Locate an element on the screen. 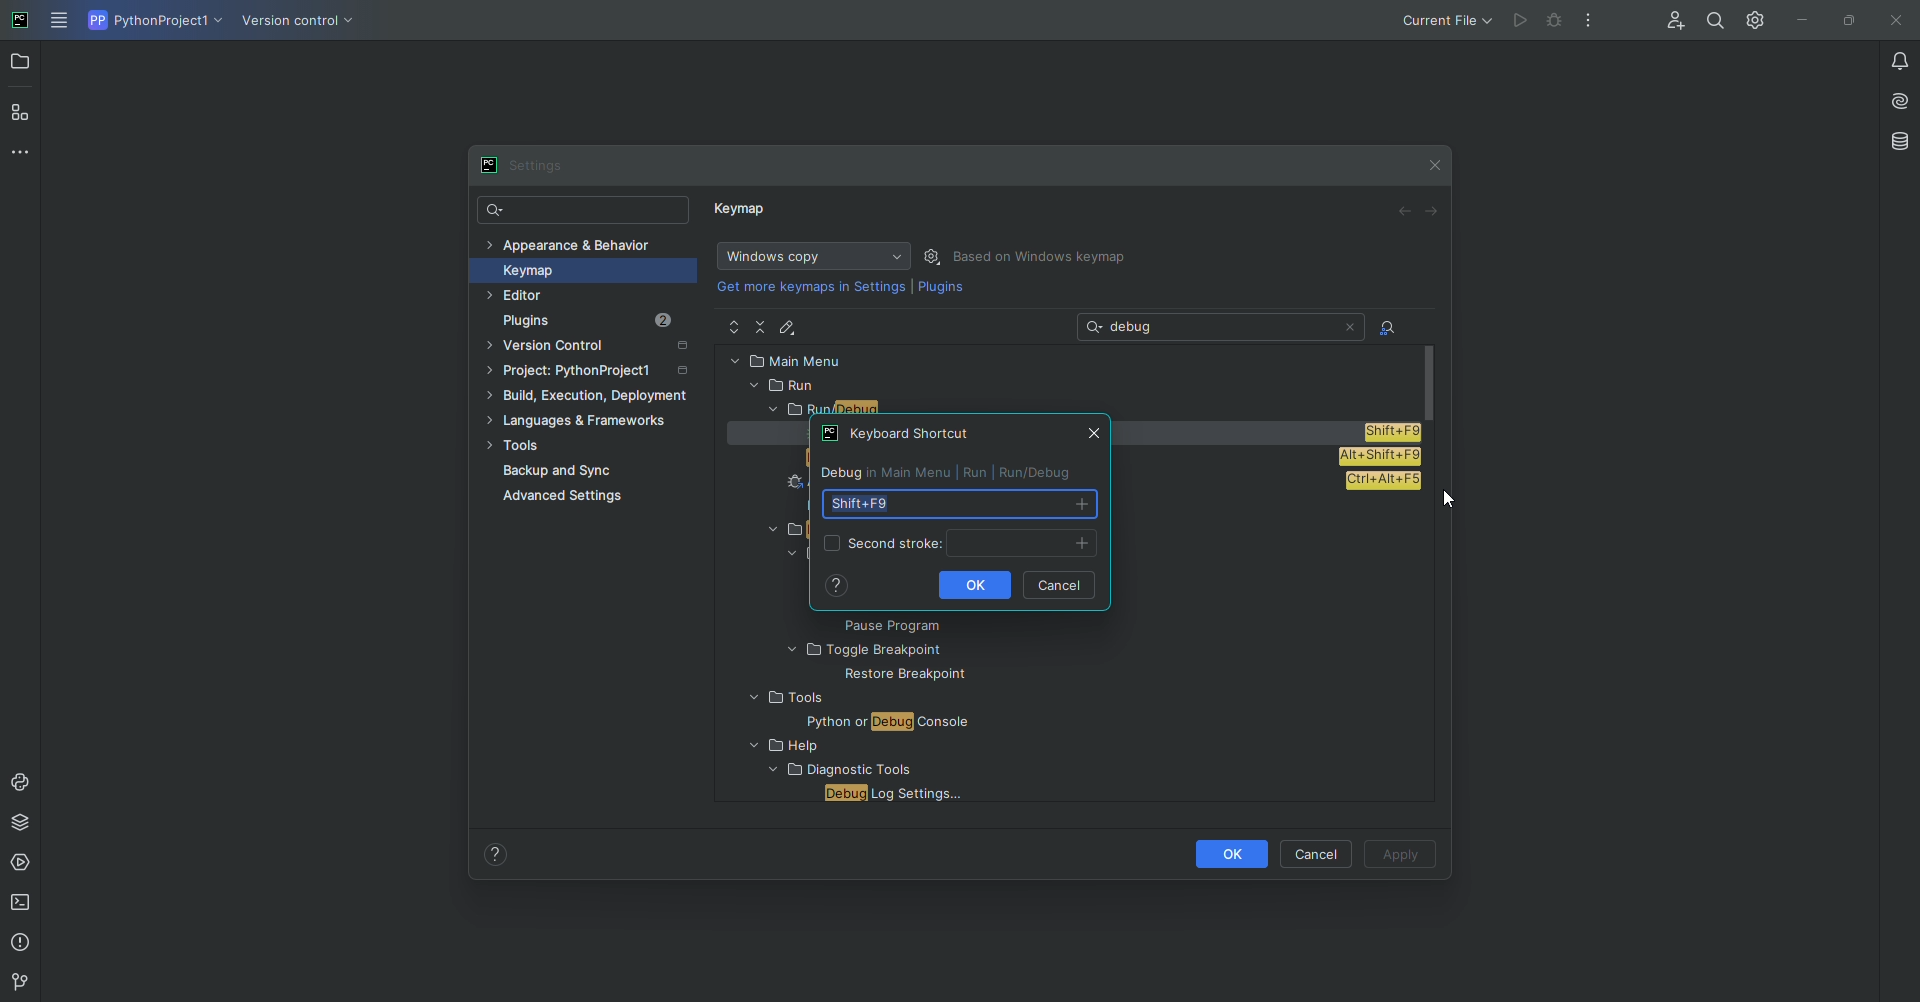  Plugins is located at coordinates (941, 291).